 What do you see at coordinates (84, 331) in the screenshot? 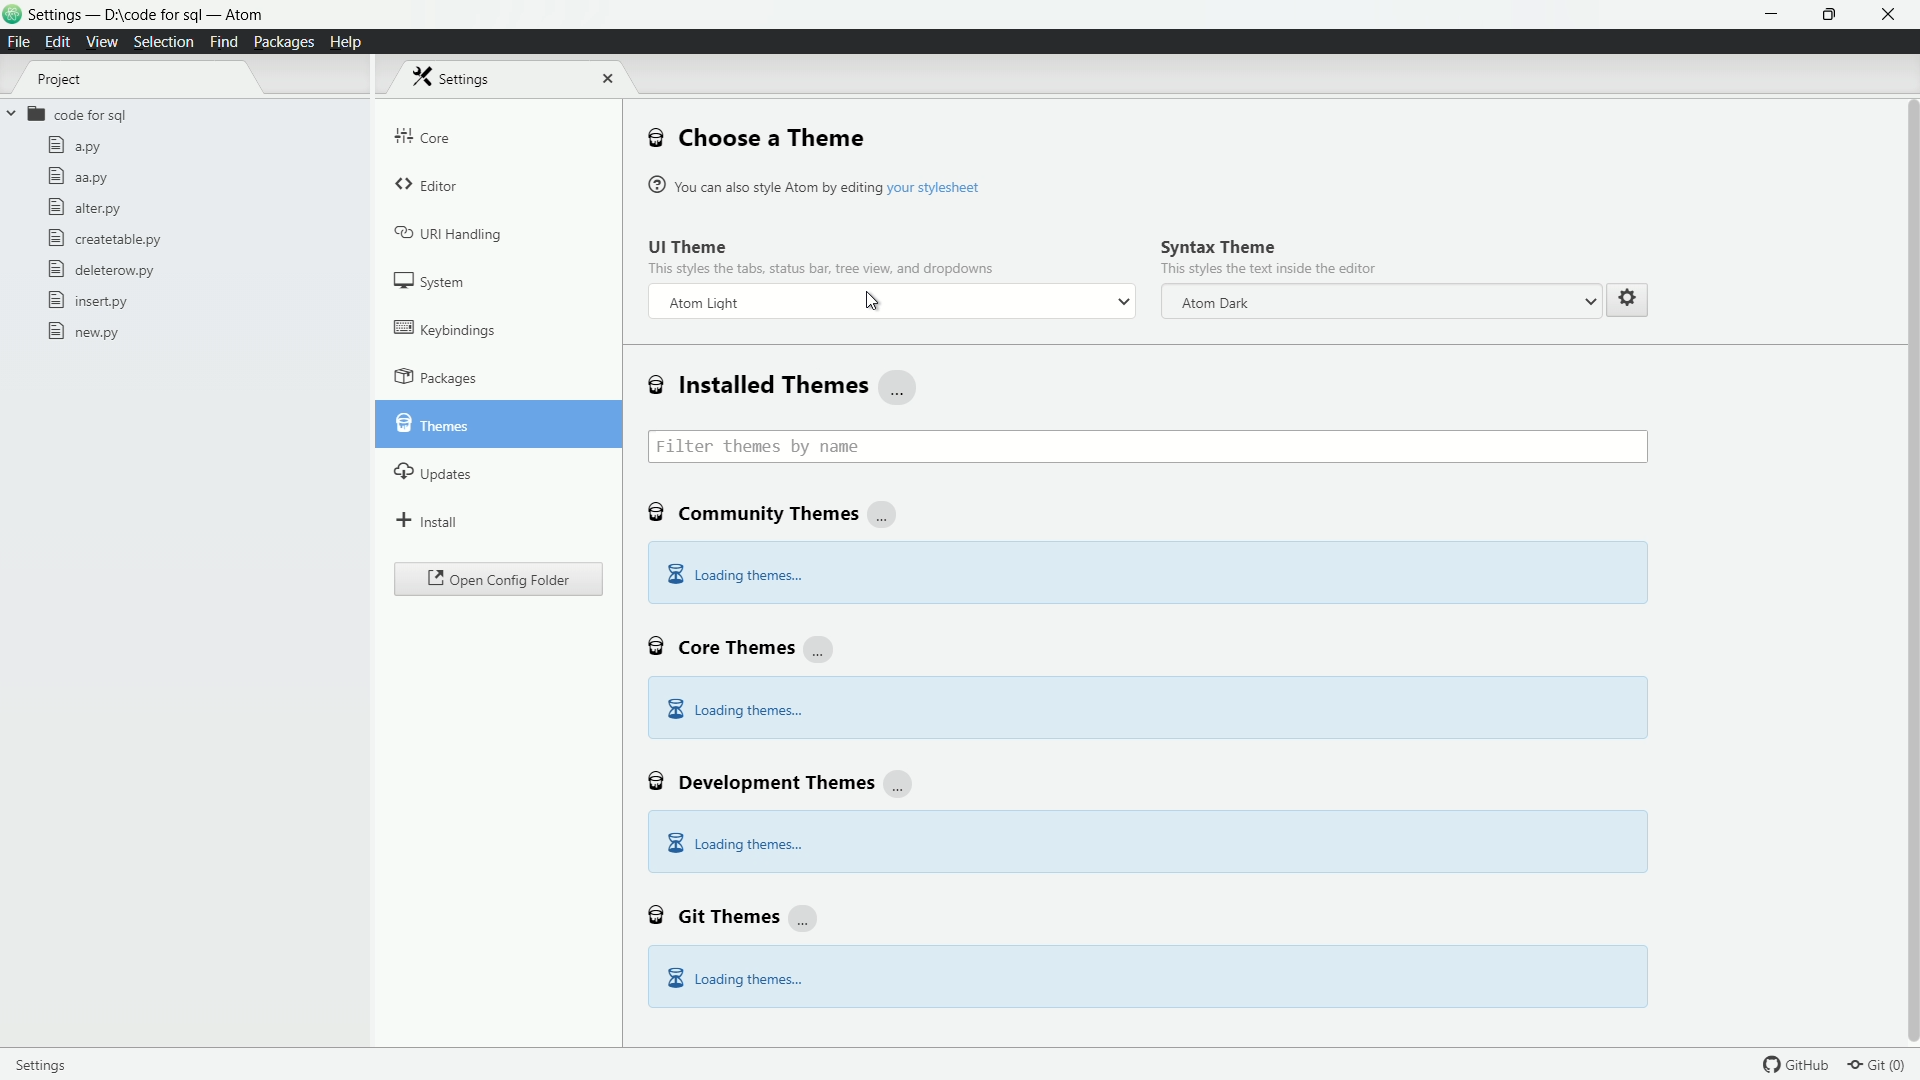
I see `new.py file` at bounding box center [84, 331].